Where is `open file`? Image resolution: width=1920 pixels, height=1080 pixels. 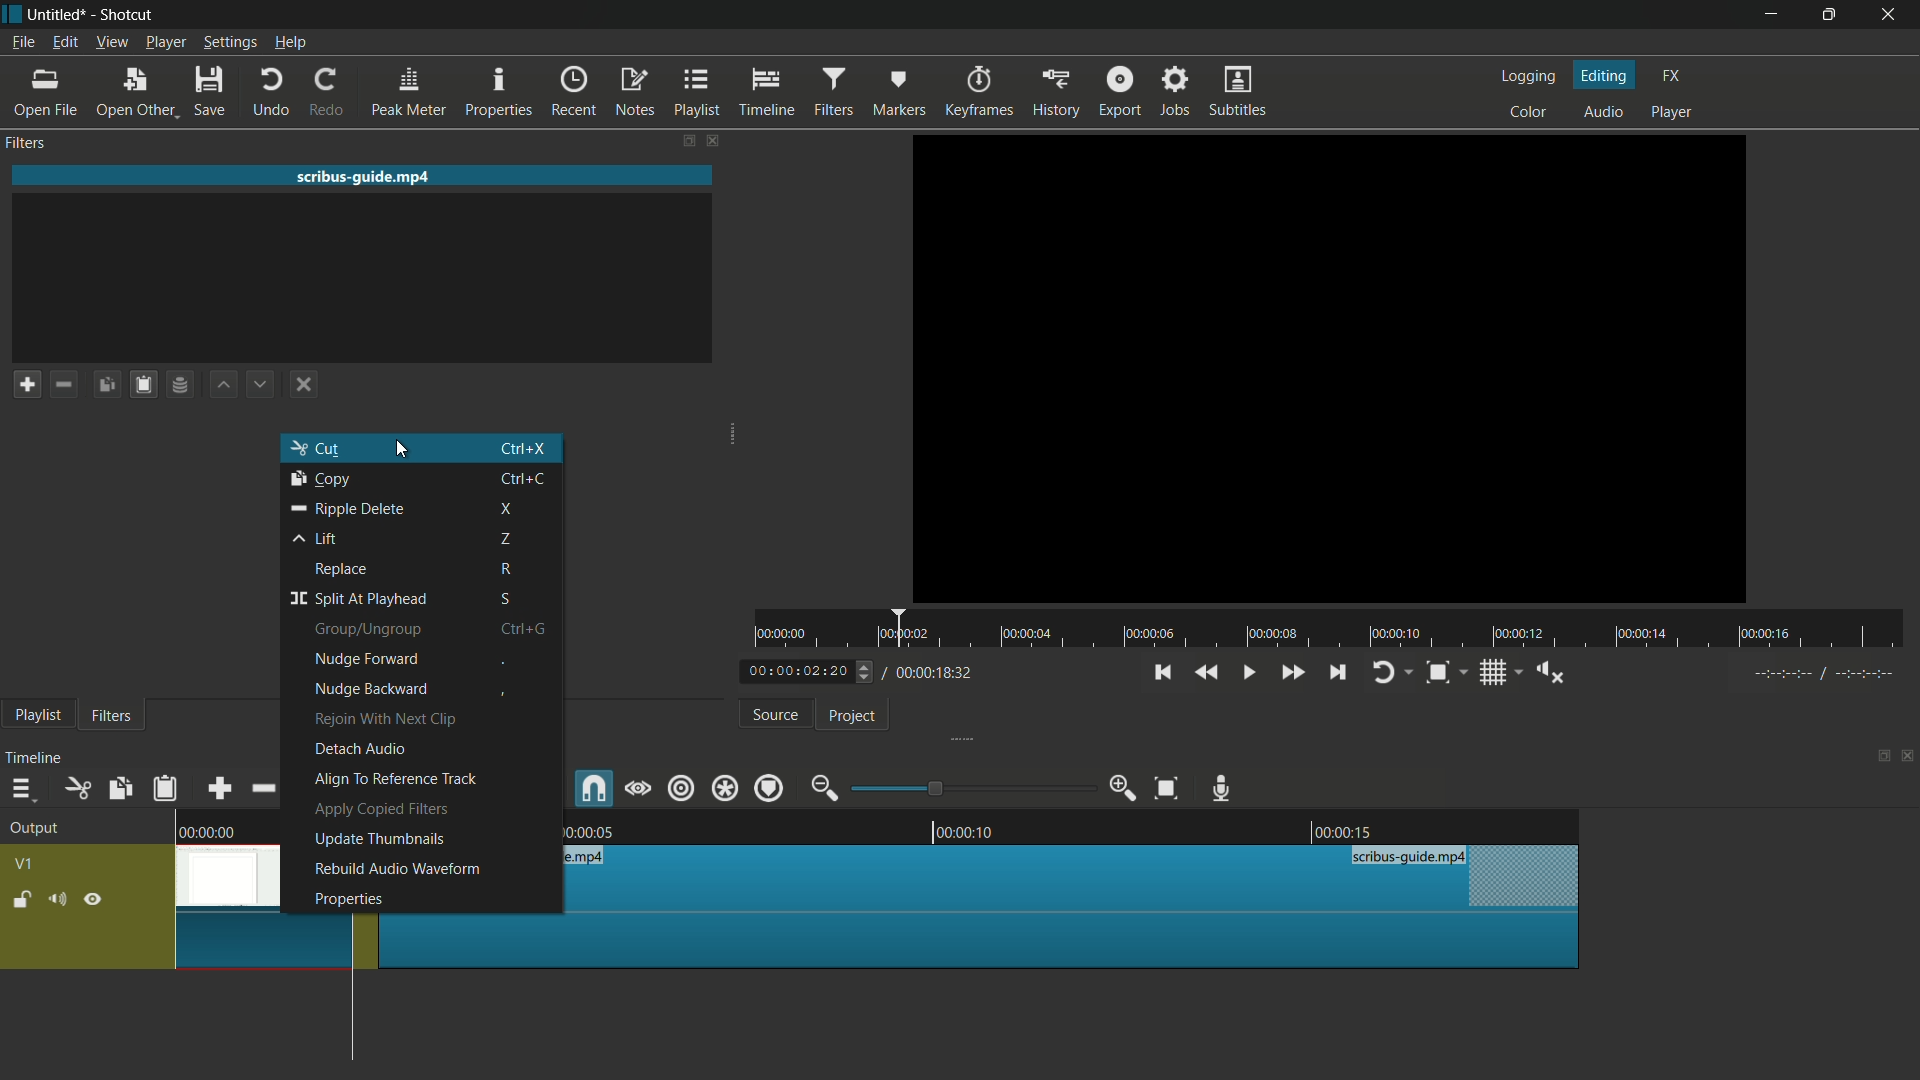
open file is located at coordinates (41, 91).